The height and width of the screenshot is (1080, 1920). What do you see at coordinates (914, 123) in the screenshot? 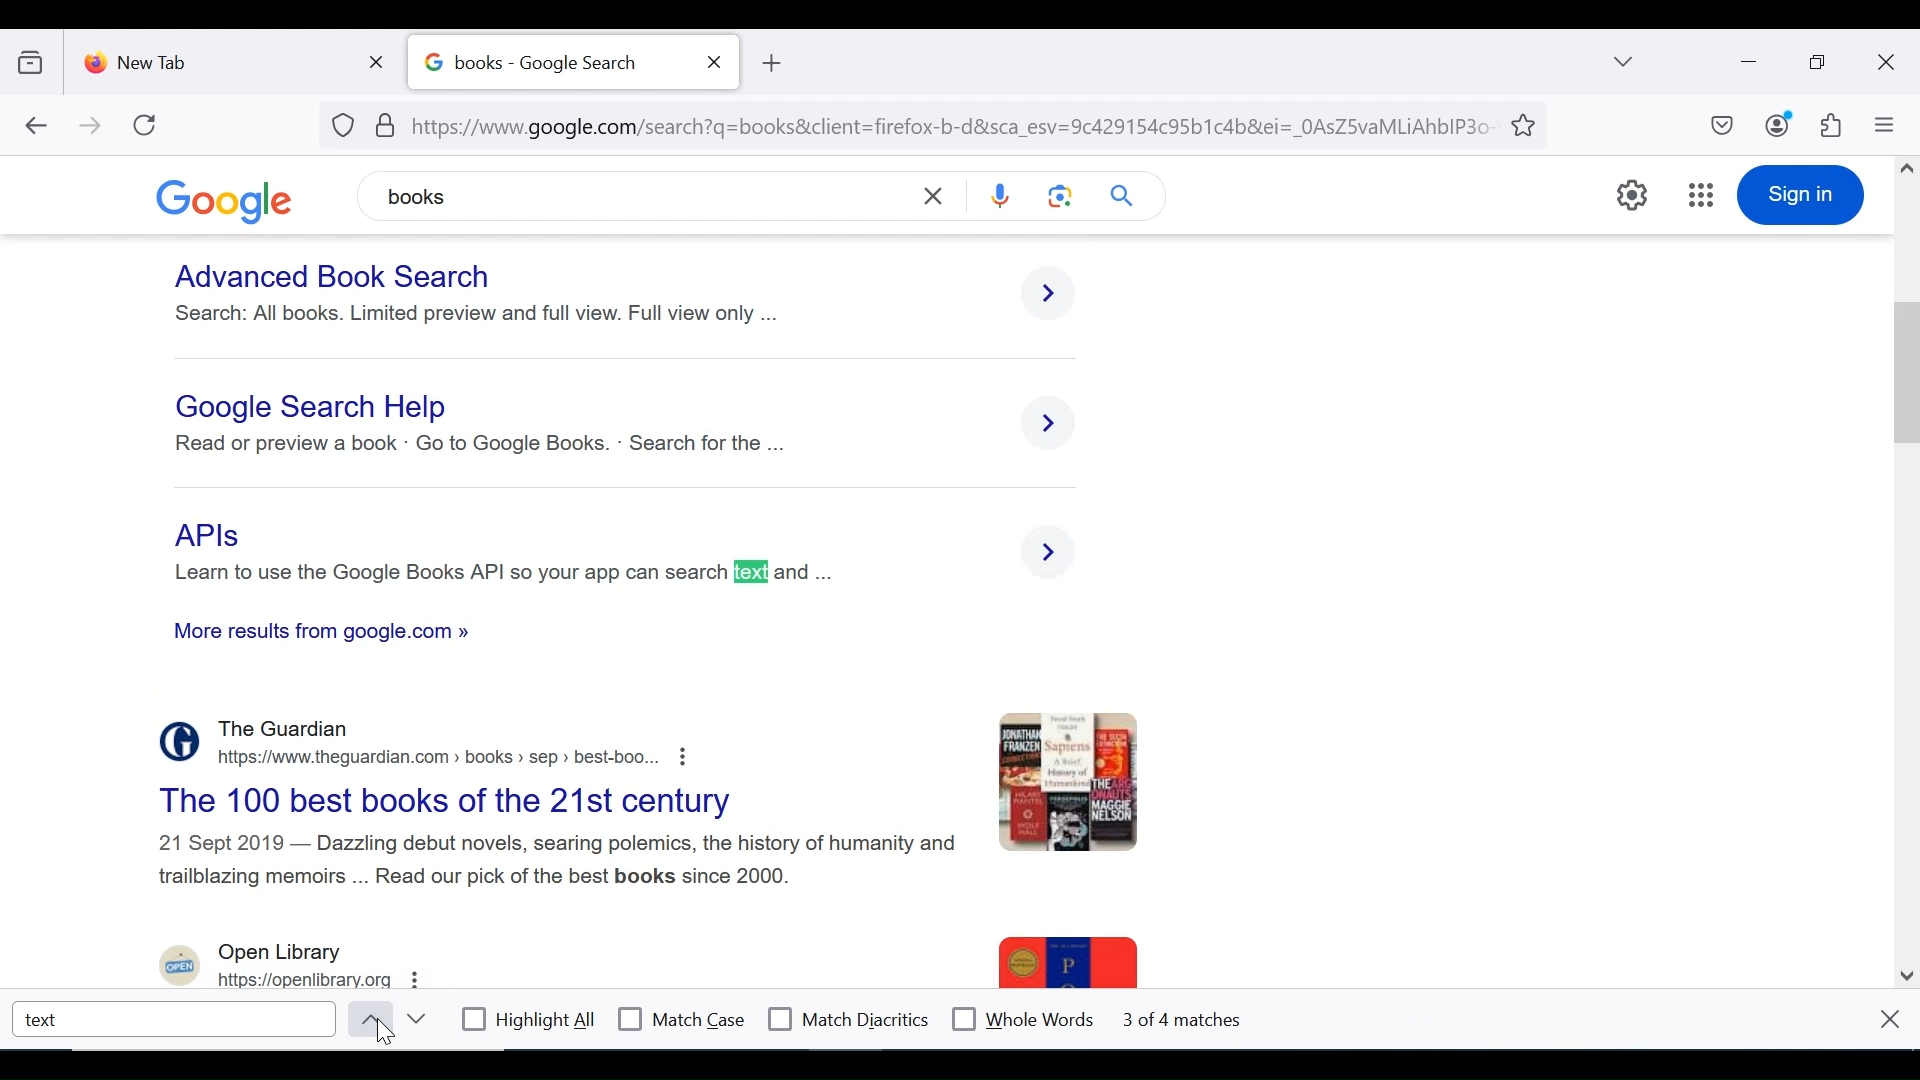
I see `url` at bounding box center [914, 123].